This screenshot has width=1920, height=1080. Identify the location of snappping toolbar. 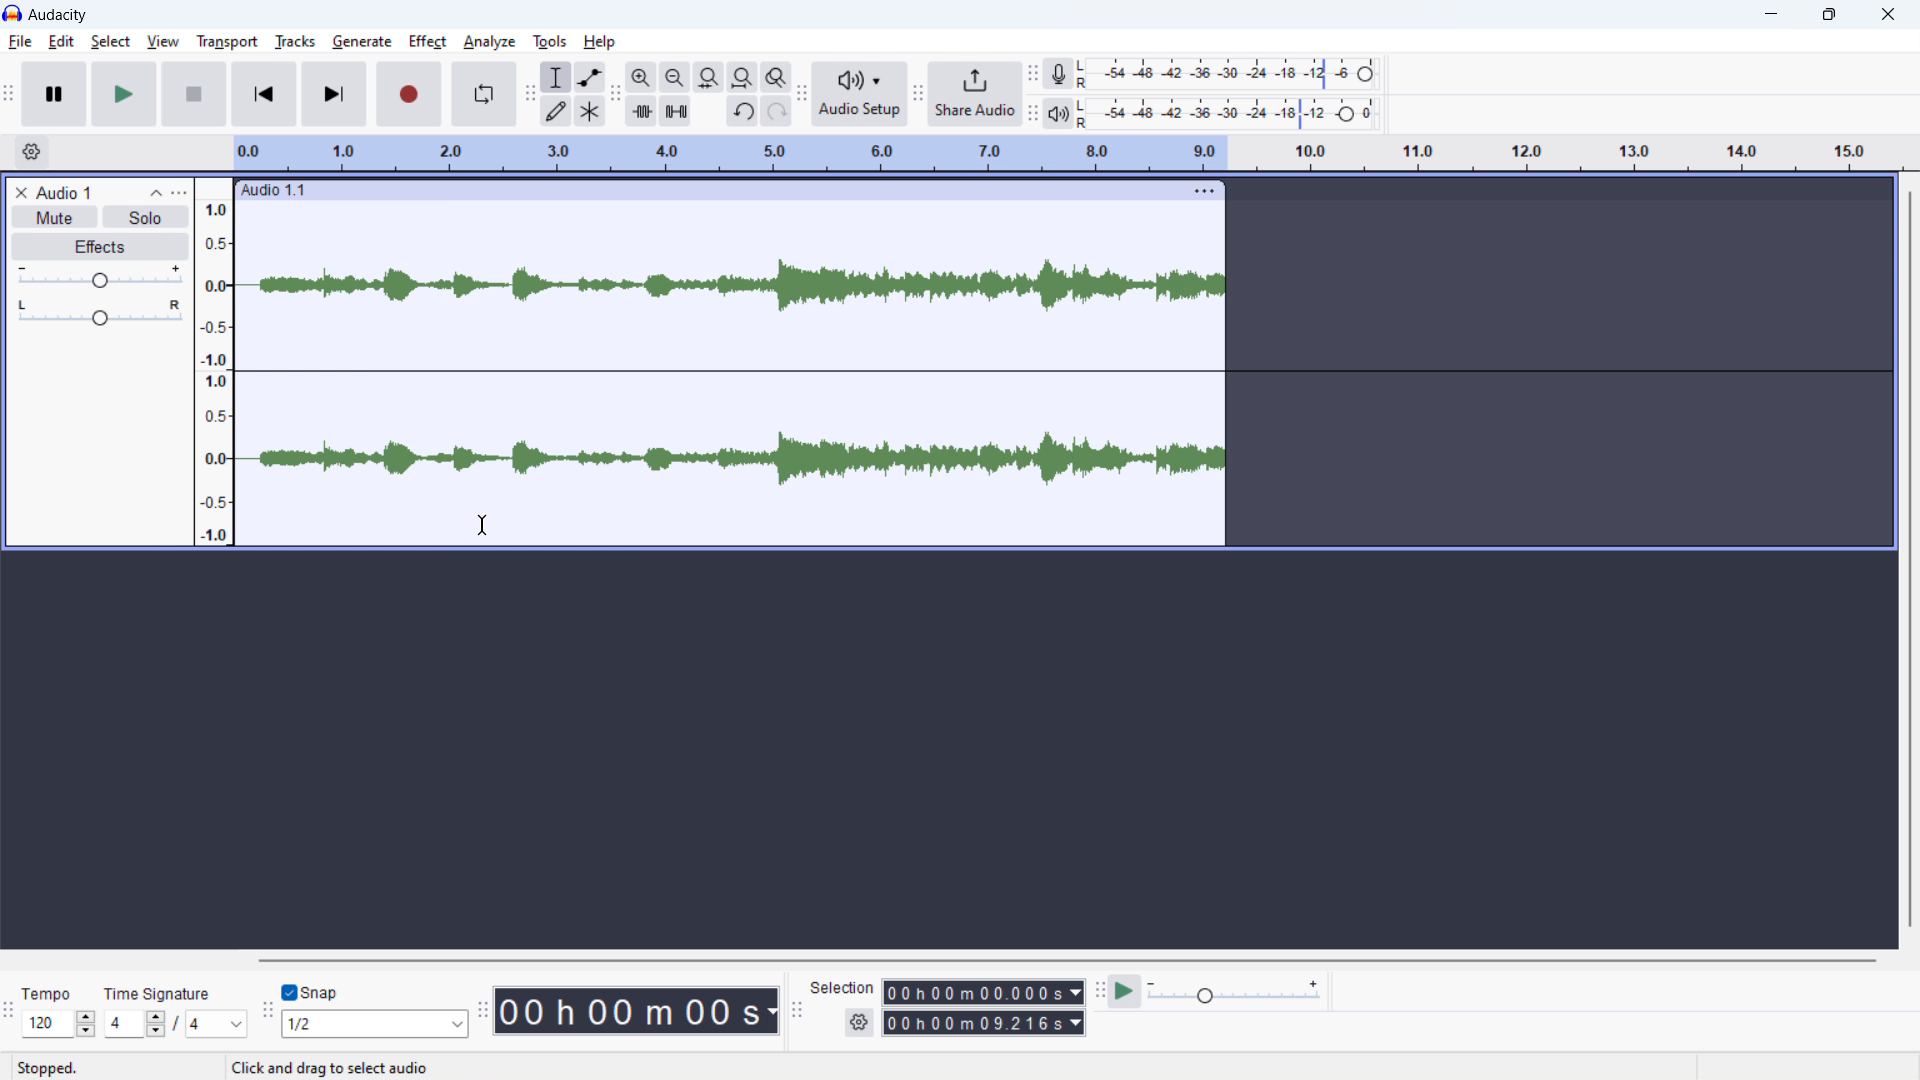
(268, 1013).